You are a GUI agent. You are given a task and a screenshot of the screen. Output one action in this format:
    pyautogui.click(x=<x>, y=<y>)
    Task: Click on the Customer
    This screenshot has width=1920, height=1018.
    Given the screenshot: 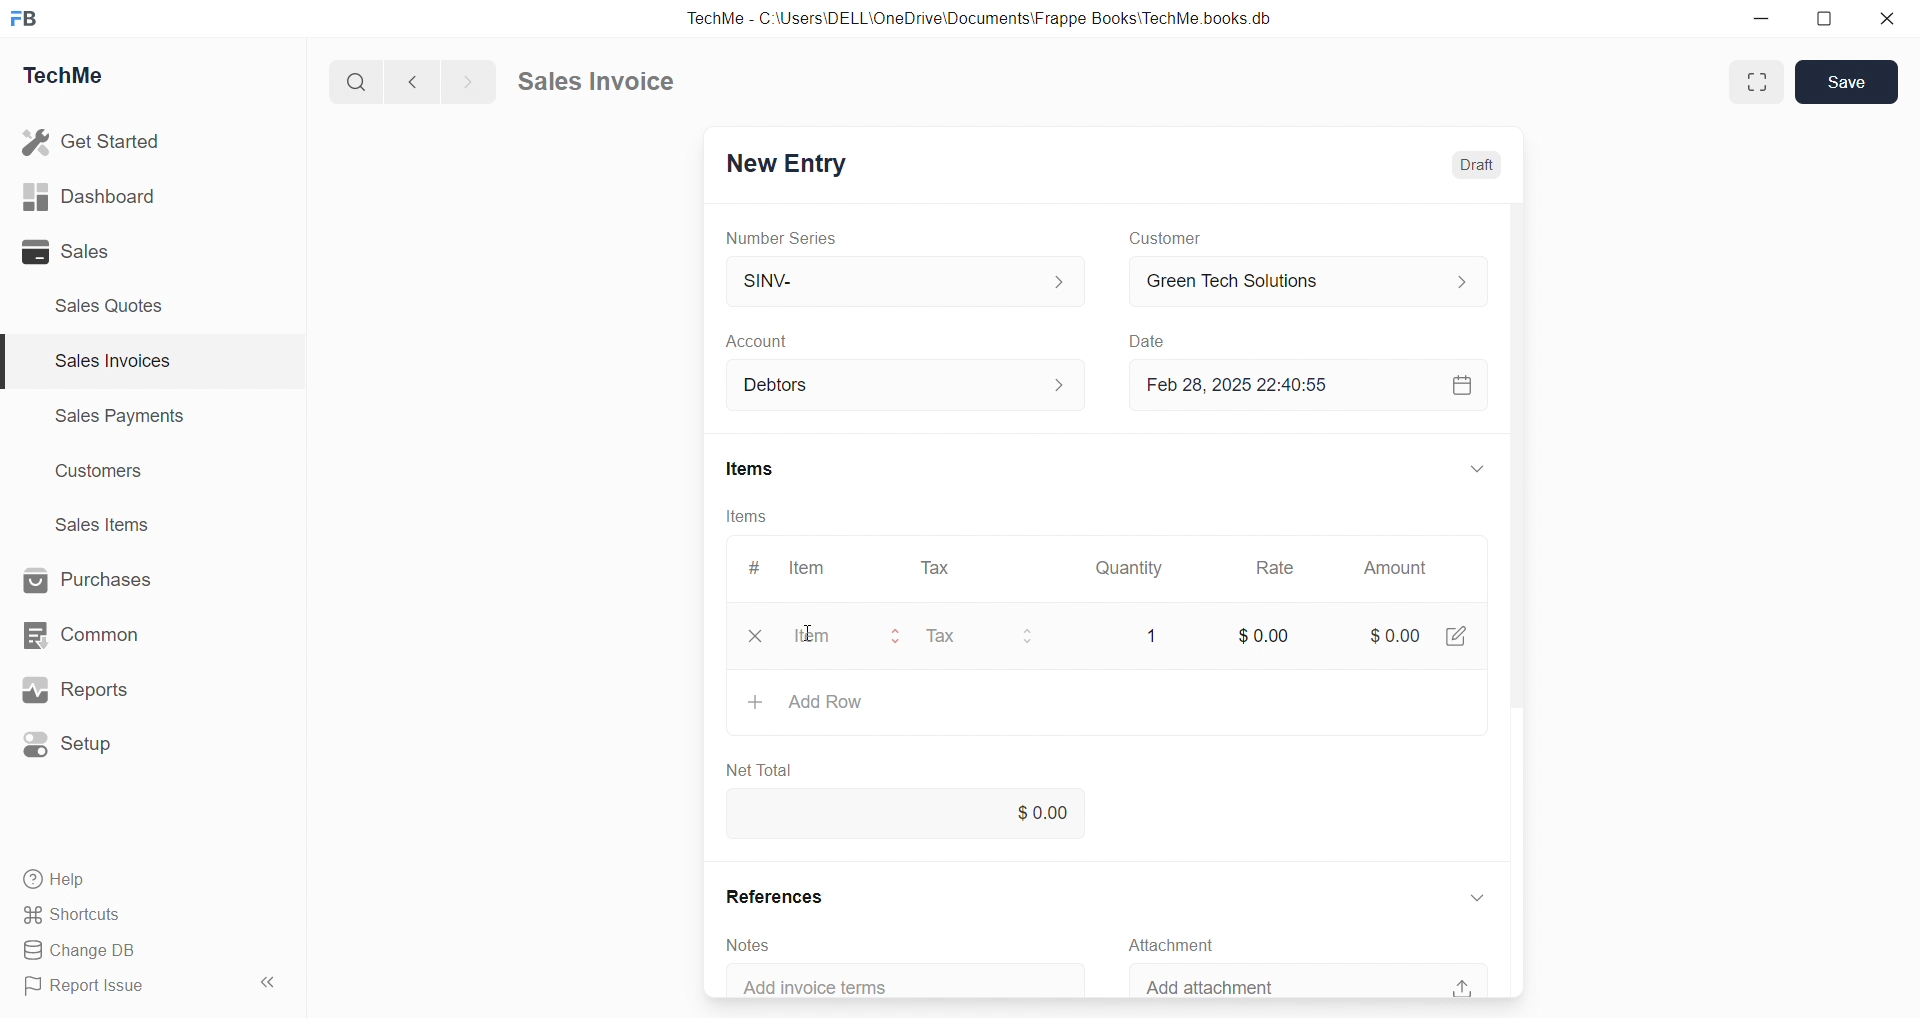 What is the action you would take?
    pyautogui.click(x=1166, y=238)
    